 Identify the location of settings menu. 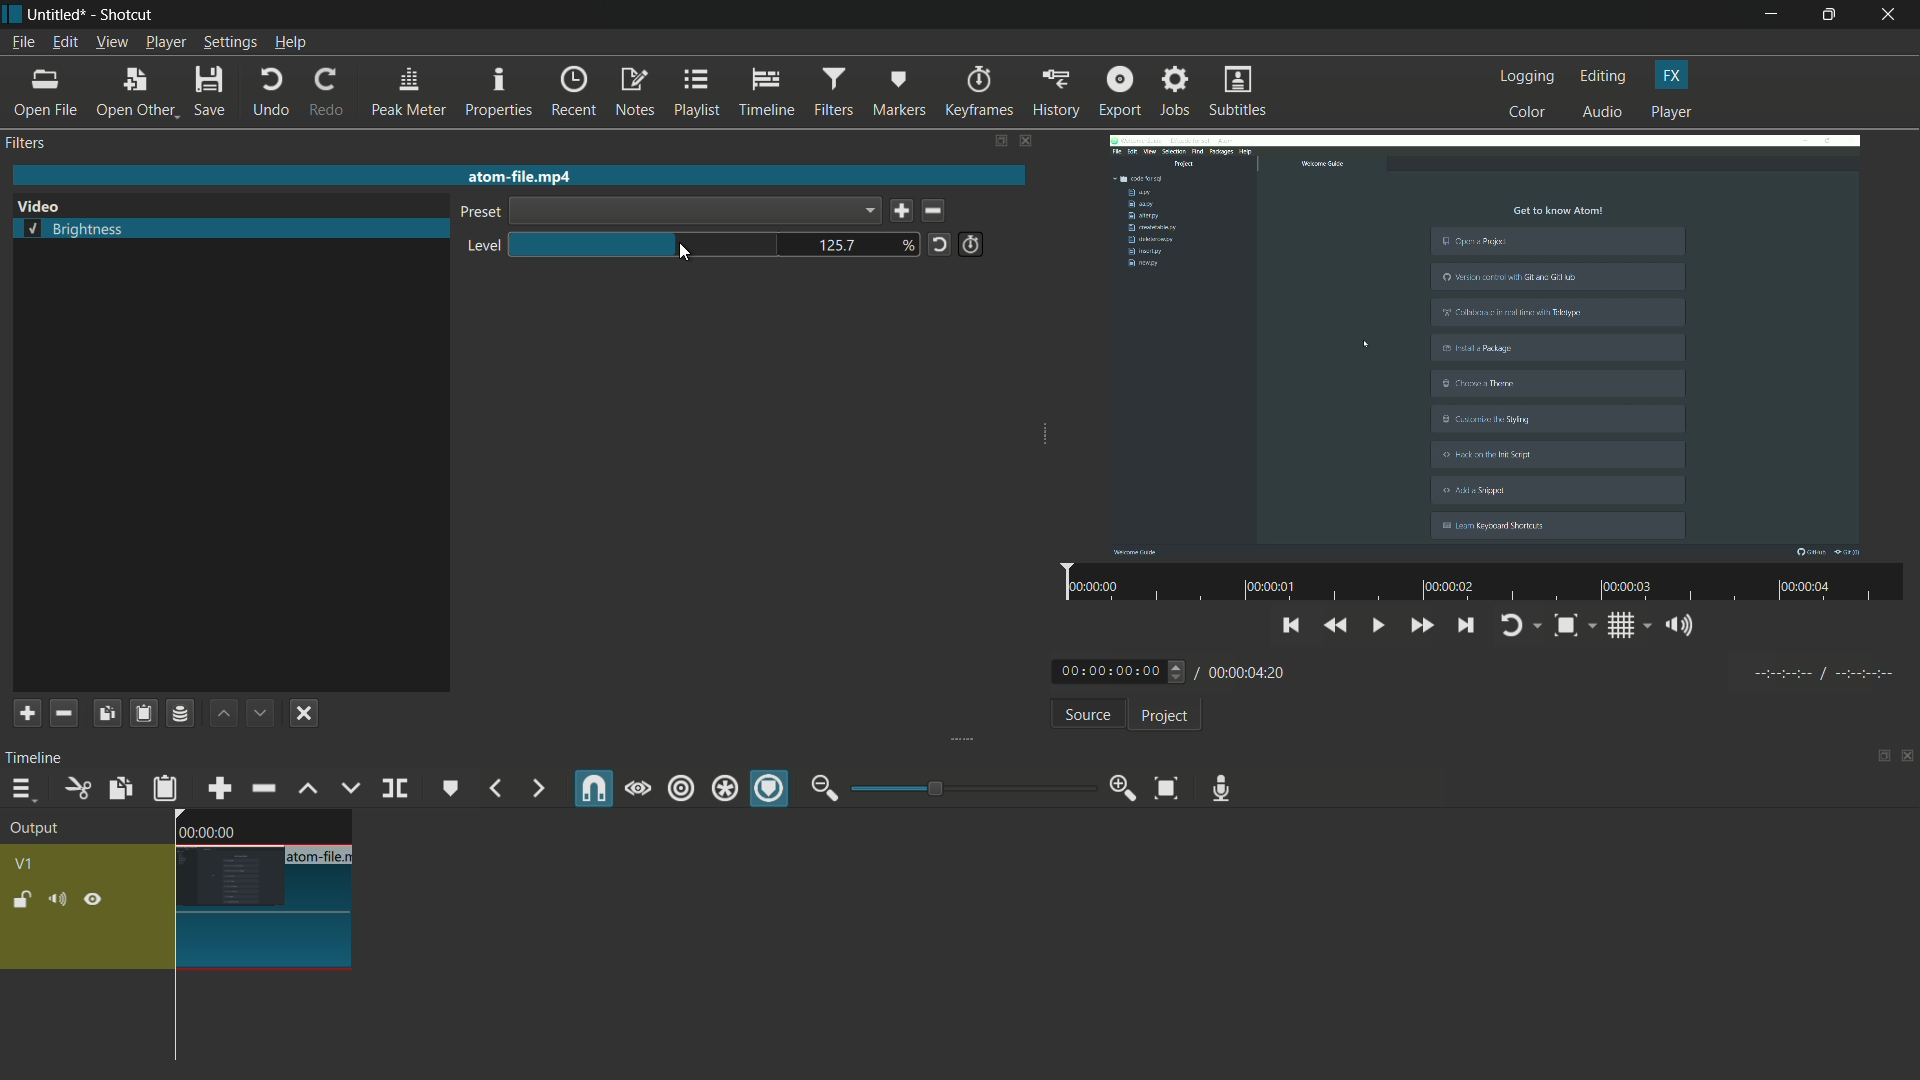
(231, 43).